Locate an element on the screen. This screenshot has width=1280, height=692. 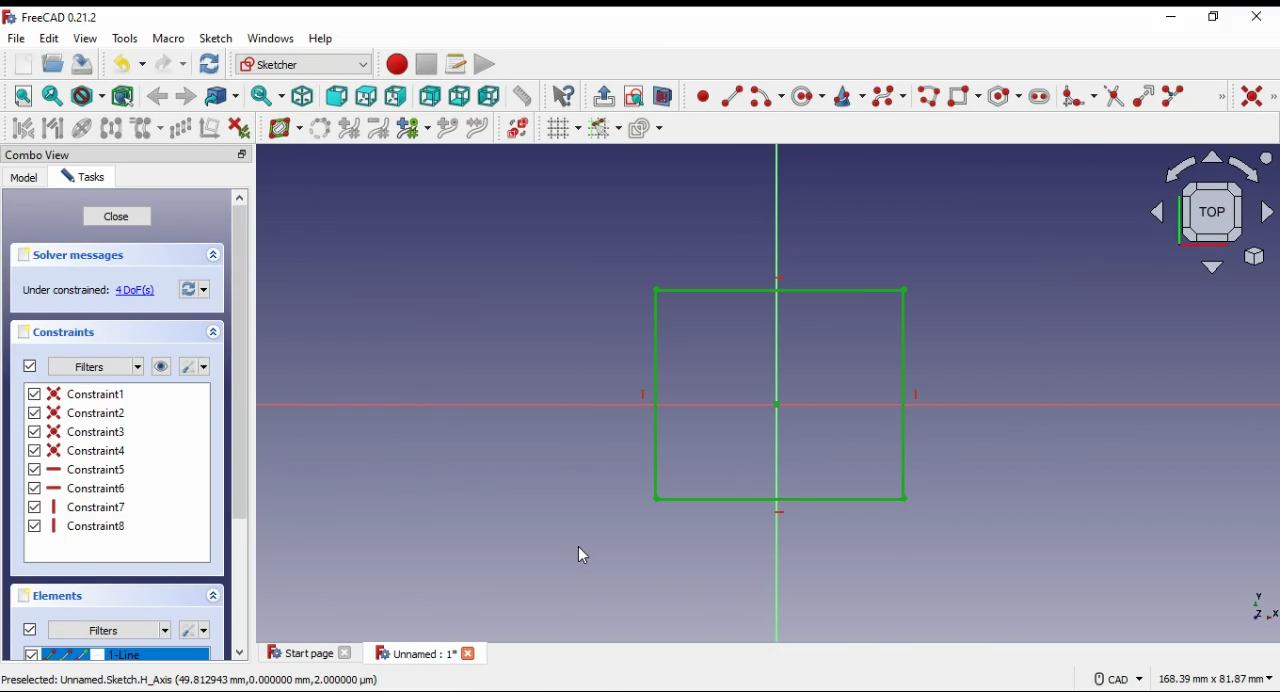
fit selection is located at coordinates (53, 96).